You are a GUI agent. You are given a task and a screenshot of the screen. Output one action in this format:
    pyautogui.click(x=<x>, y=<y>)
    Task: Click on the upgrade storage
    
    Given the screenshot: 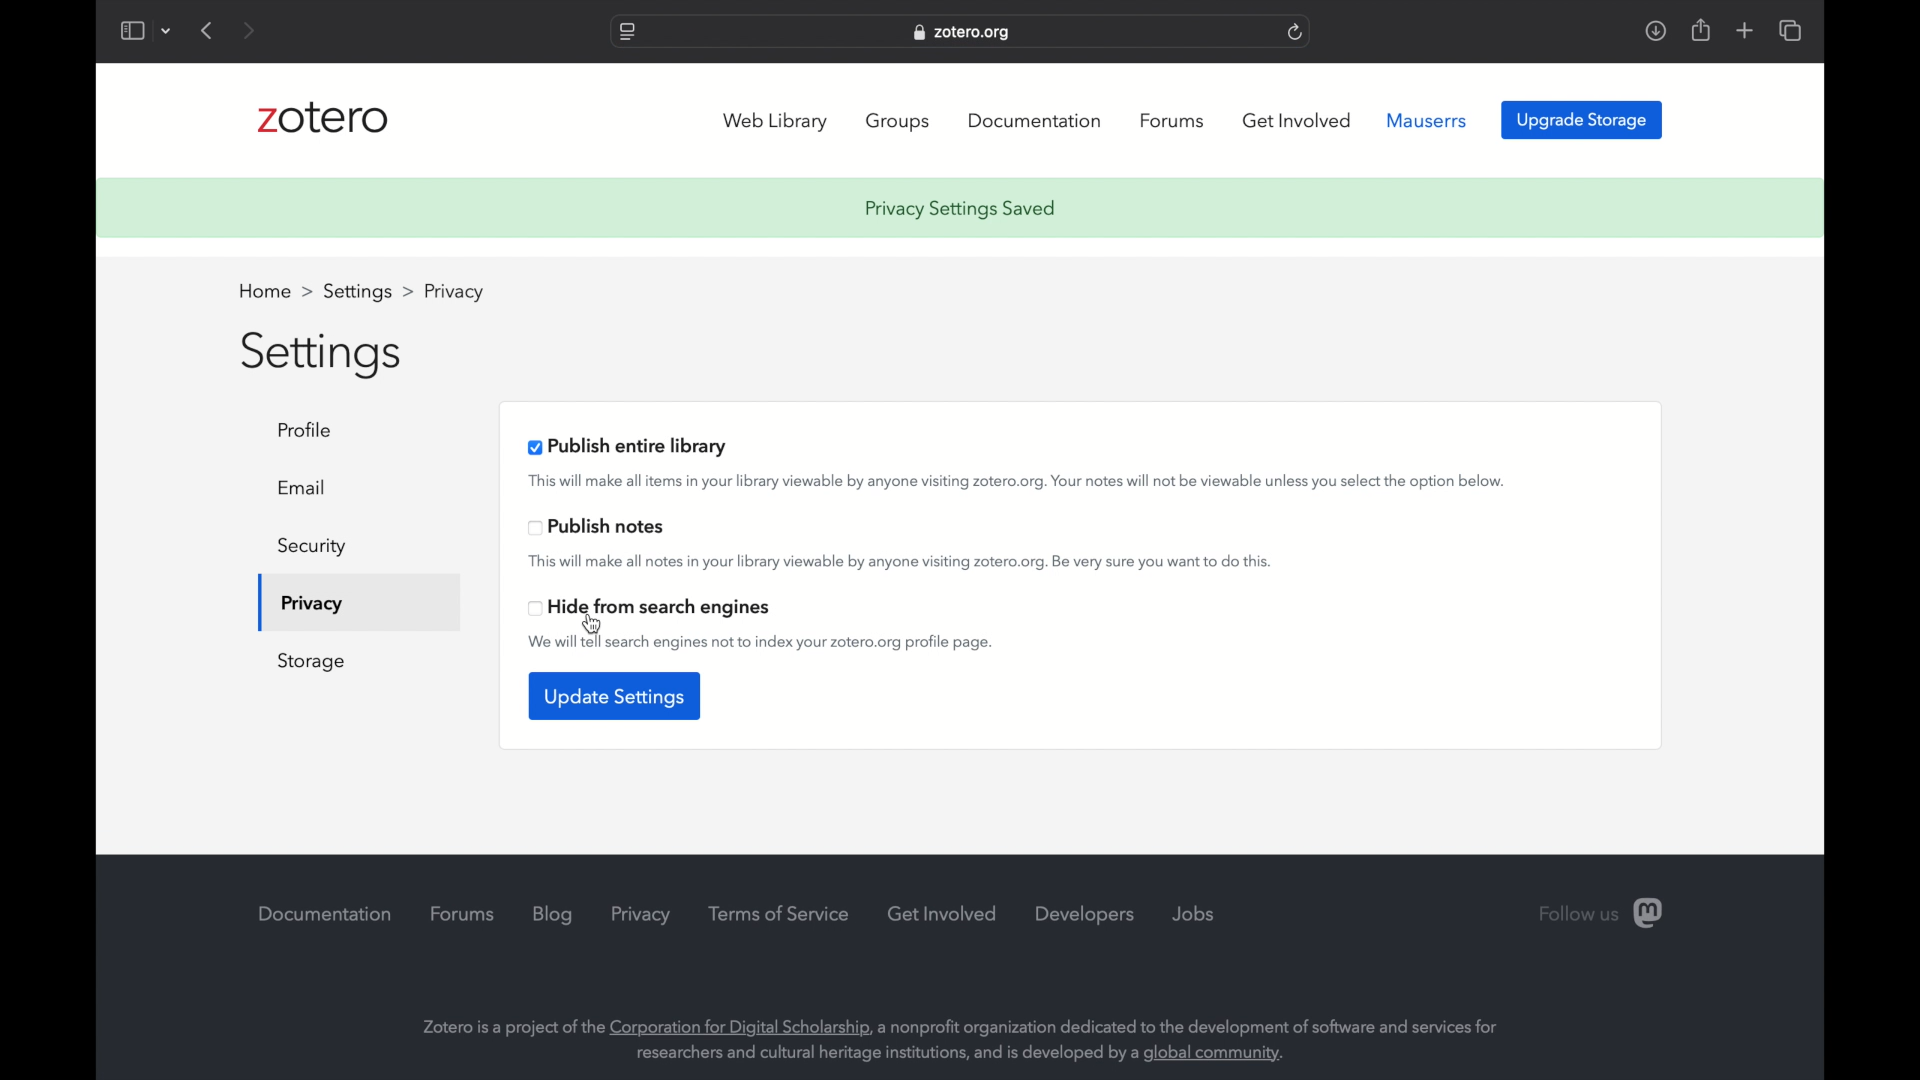 What is the action you would take?
    pyautogui.click(x=1583, y=120)
    